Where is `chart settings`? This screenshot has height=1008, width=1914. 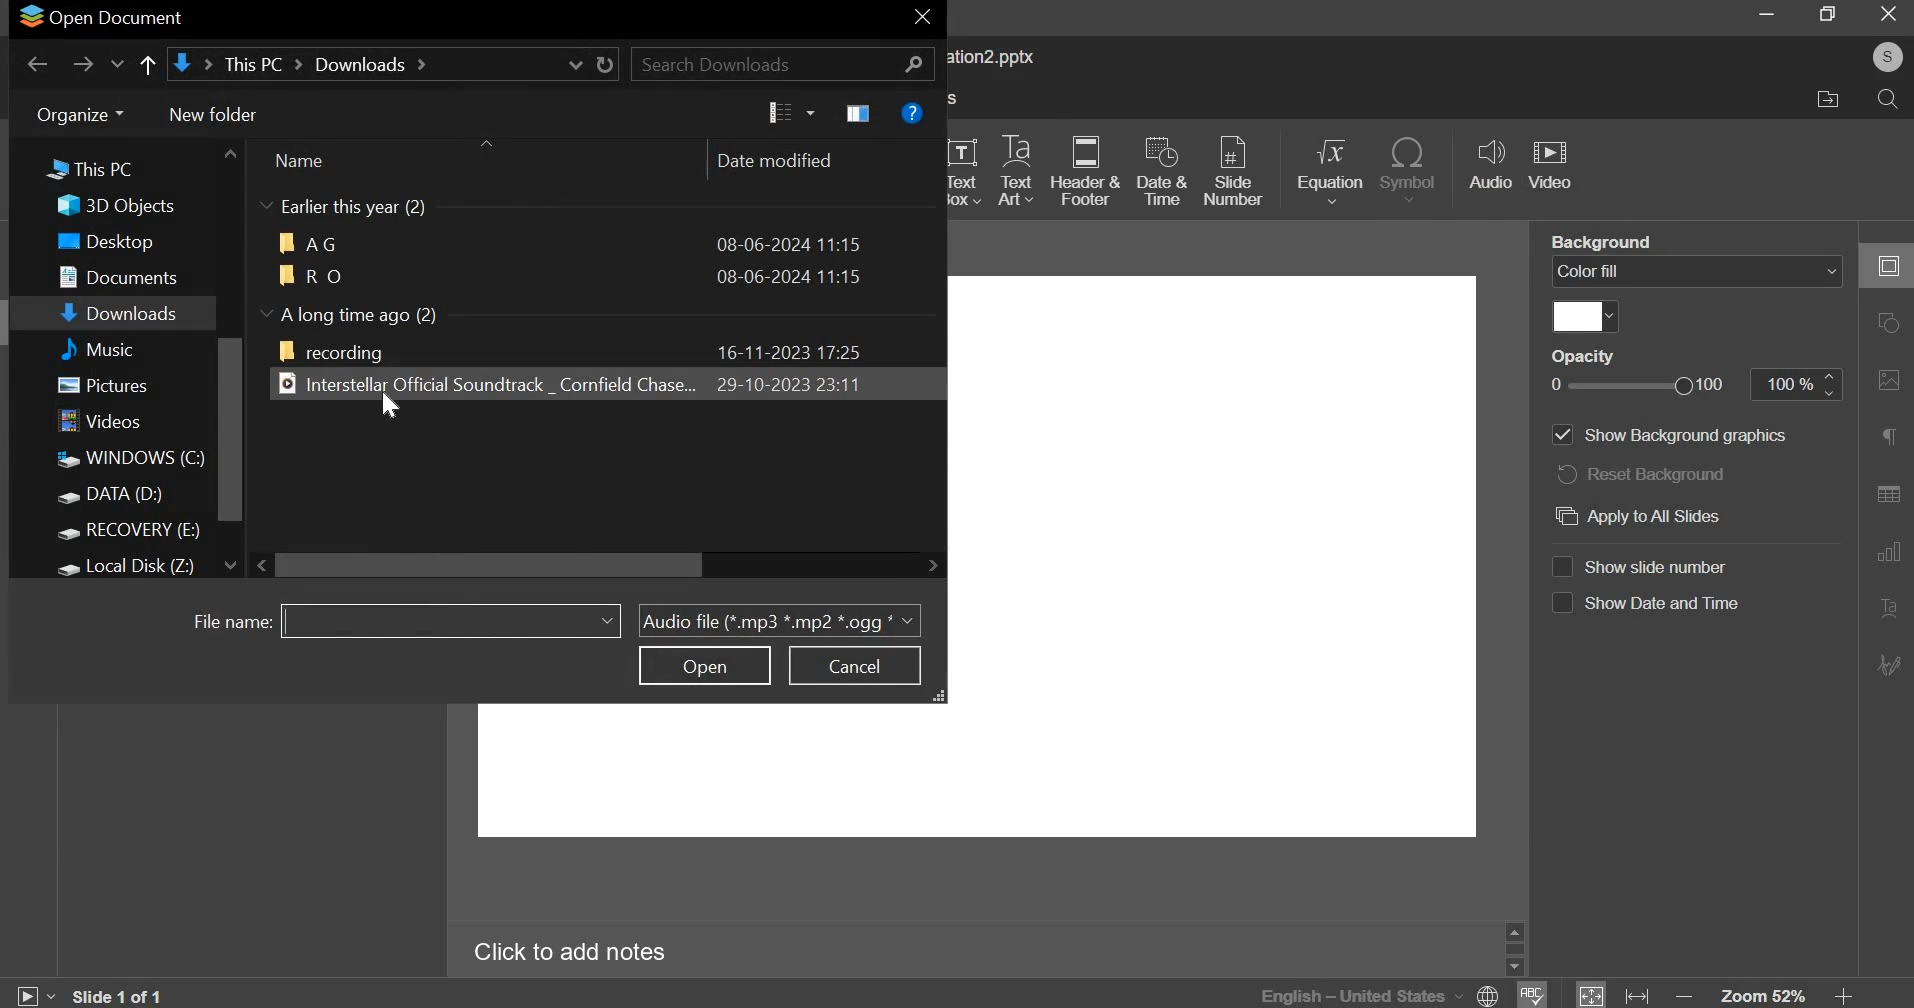 chart settings is located at coordinates (1888, 552).